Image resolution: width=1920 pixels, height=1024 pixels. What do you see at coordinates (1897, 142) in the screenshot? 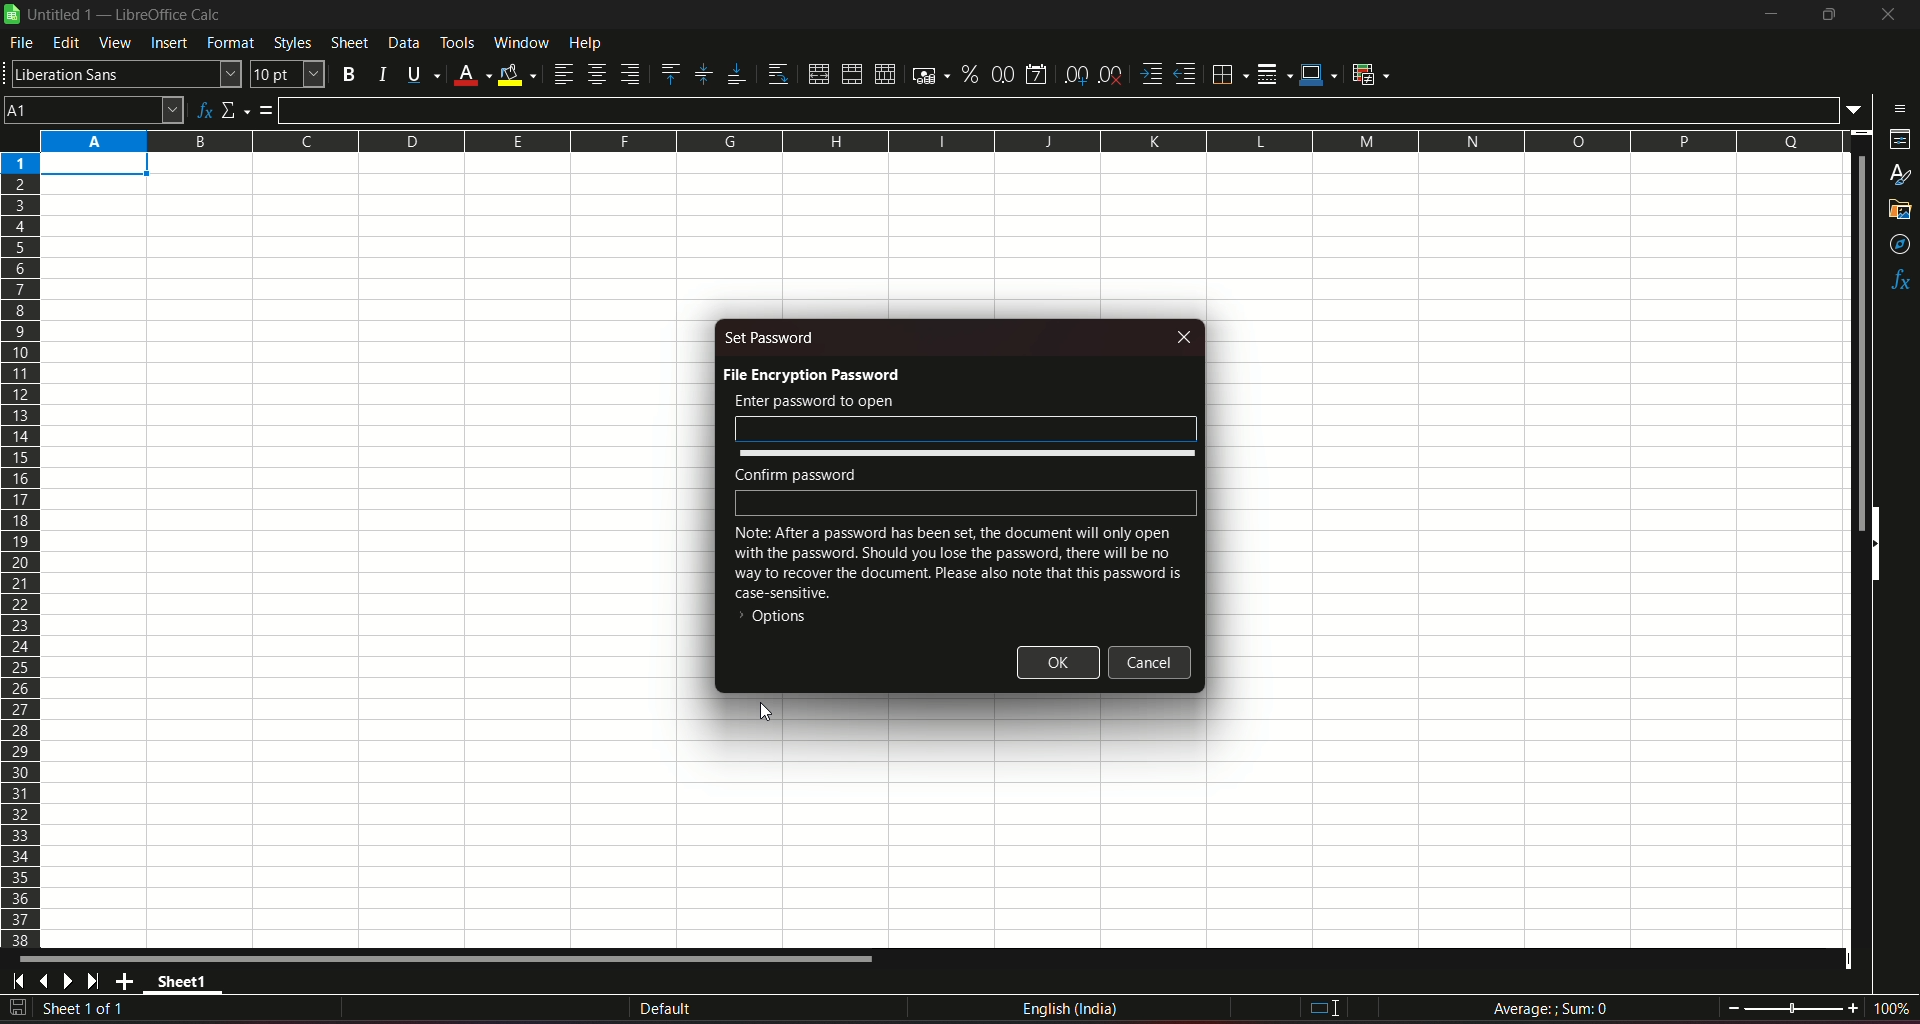
I see `properties` at bounding box center [1897, 142].